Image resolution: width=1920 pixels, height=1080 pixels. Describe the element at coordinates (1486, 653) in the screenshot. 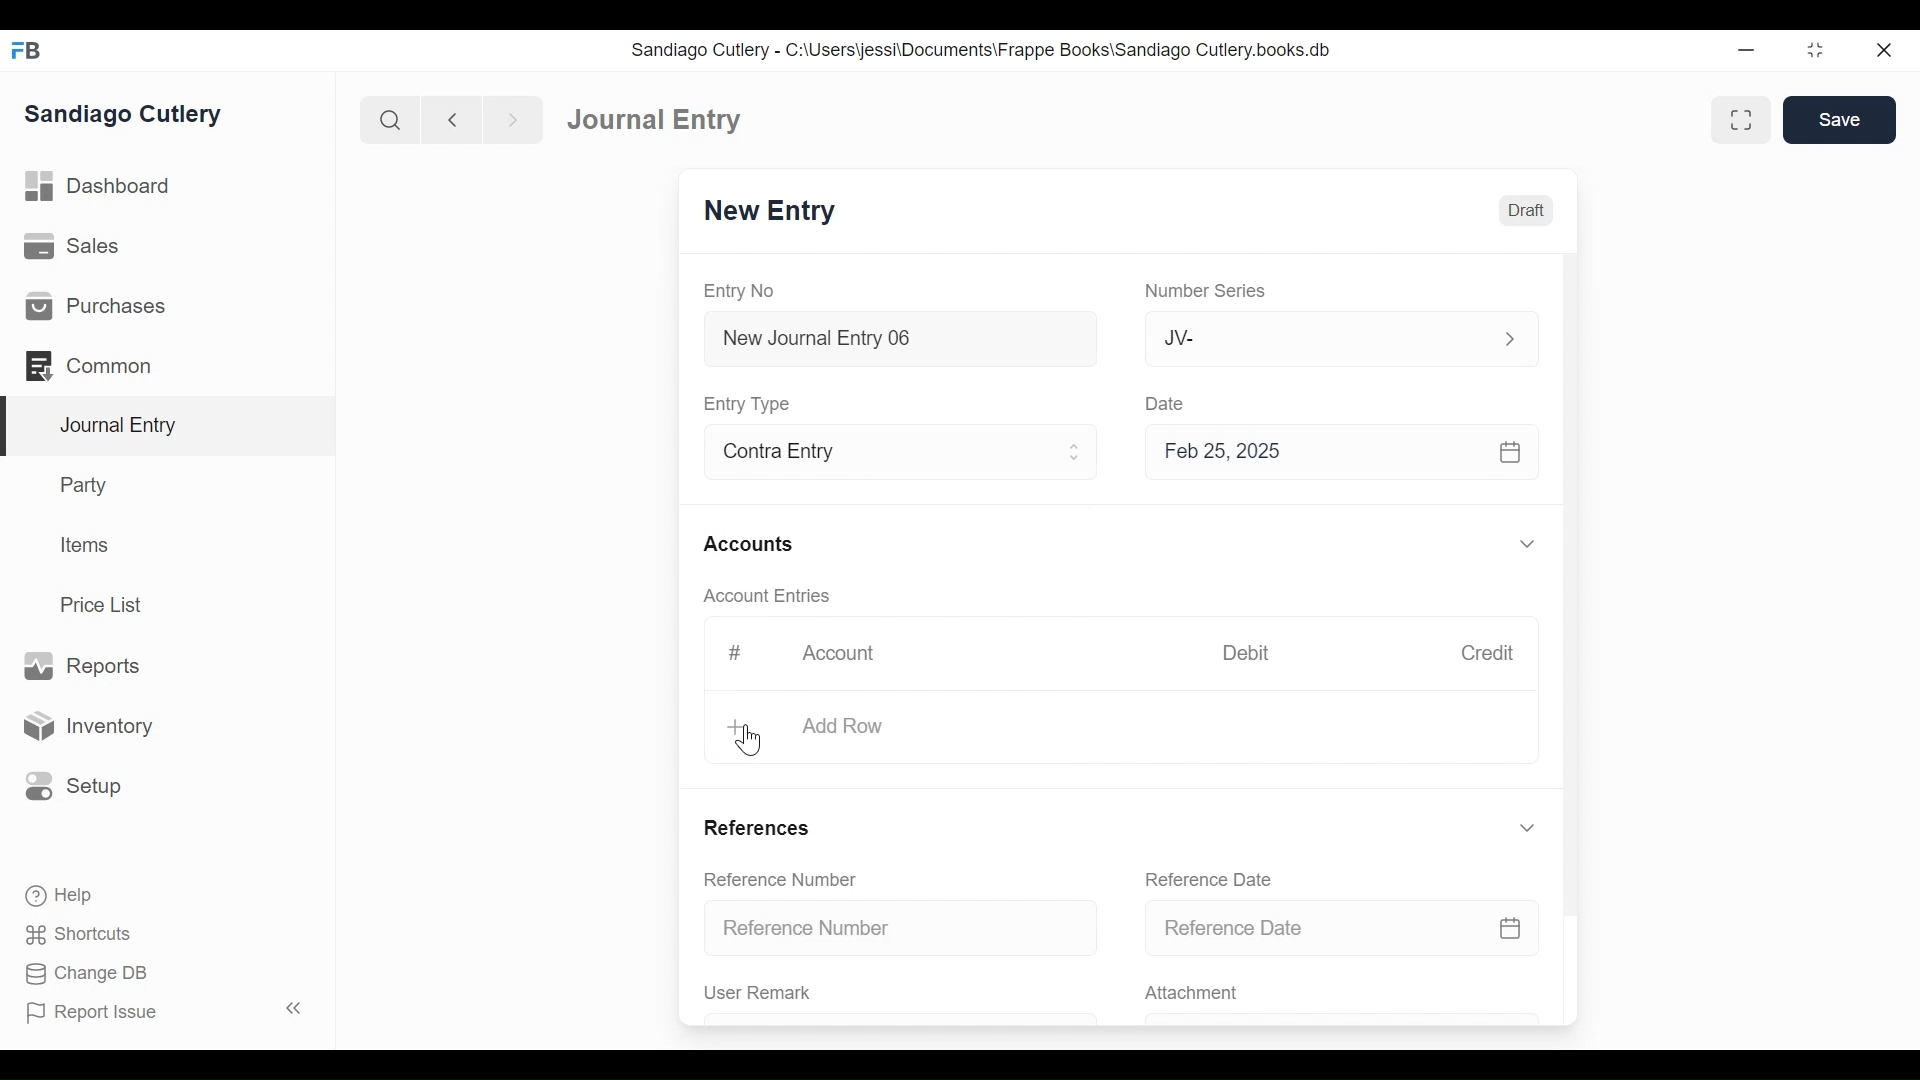

I see `Credit` at that location.